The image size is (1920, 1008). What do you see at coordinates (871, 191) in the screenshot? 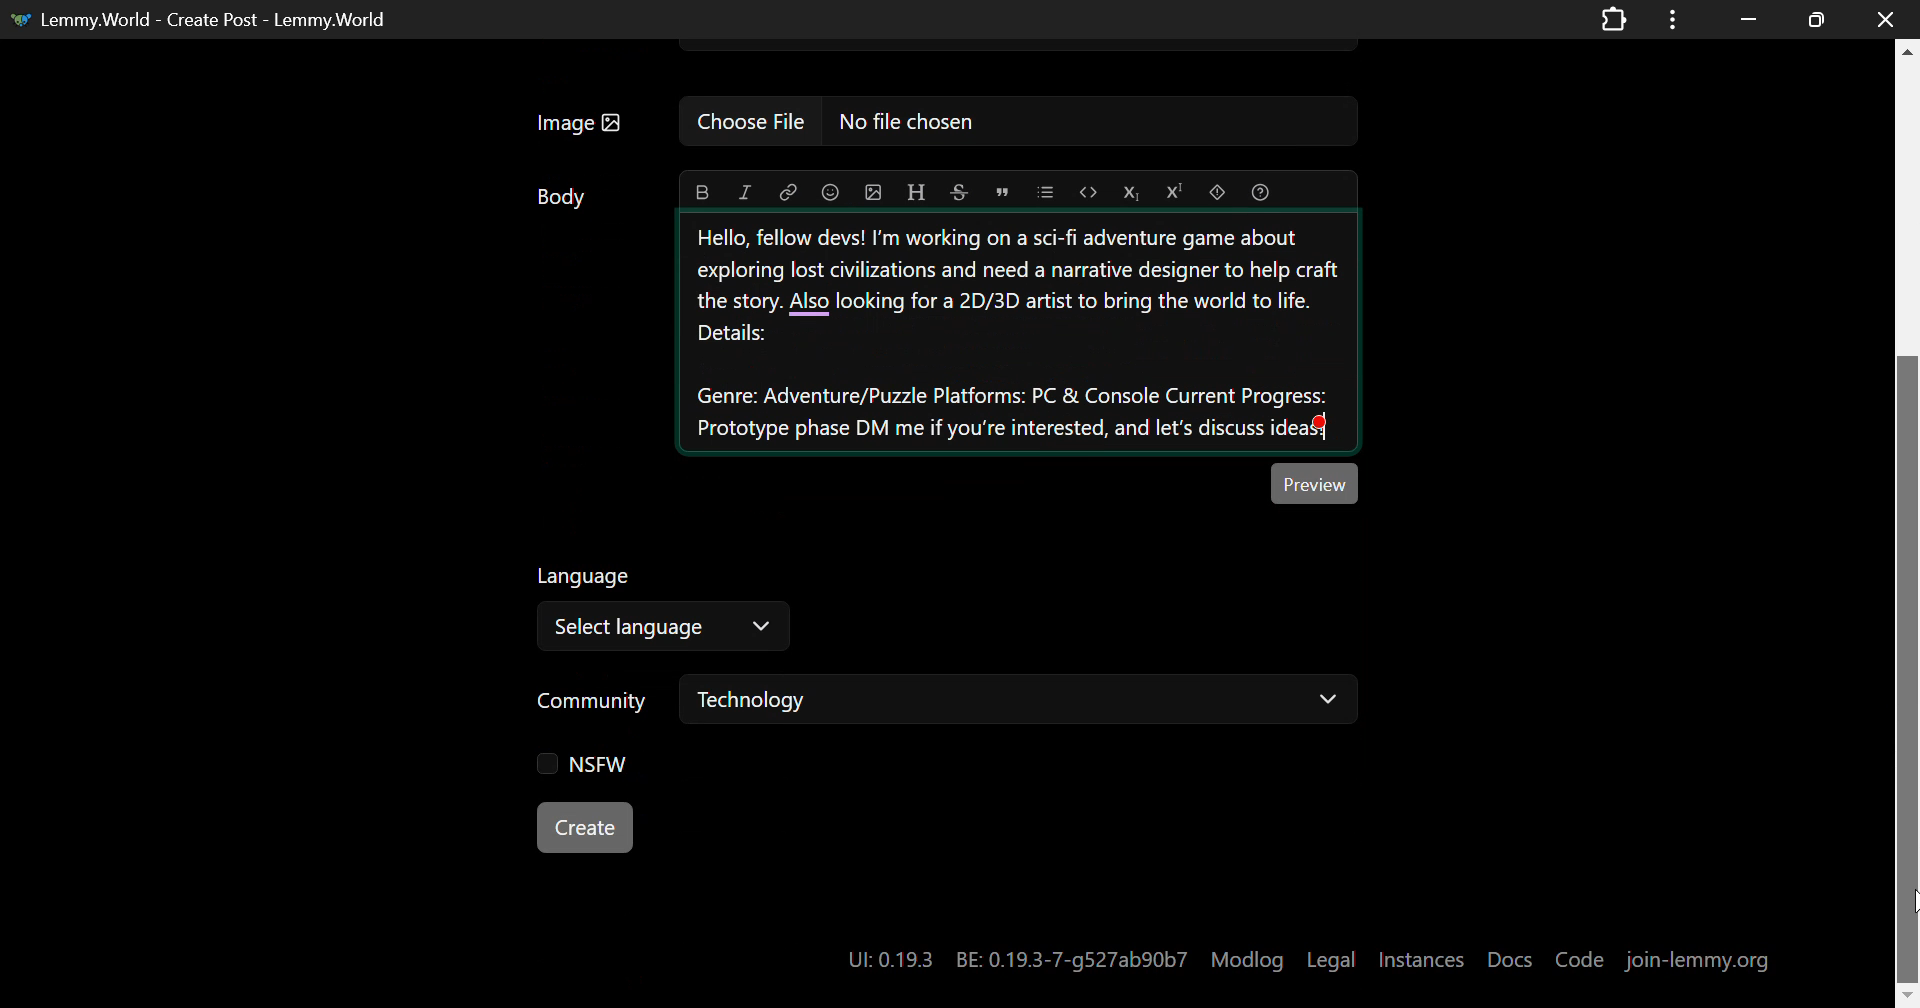
I see `upload image` at bounding box center [871, 191].